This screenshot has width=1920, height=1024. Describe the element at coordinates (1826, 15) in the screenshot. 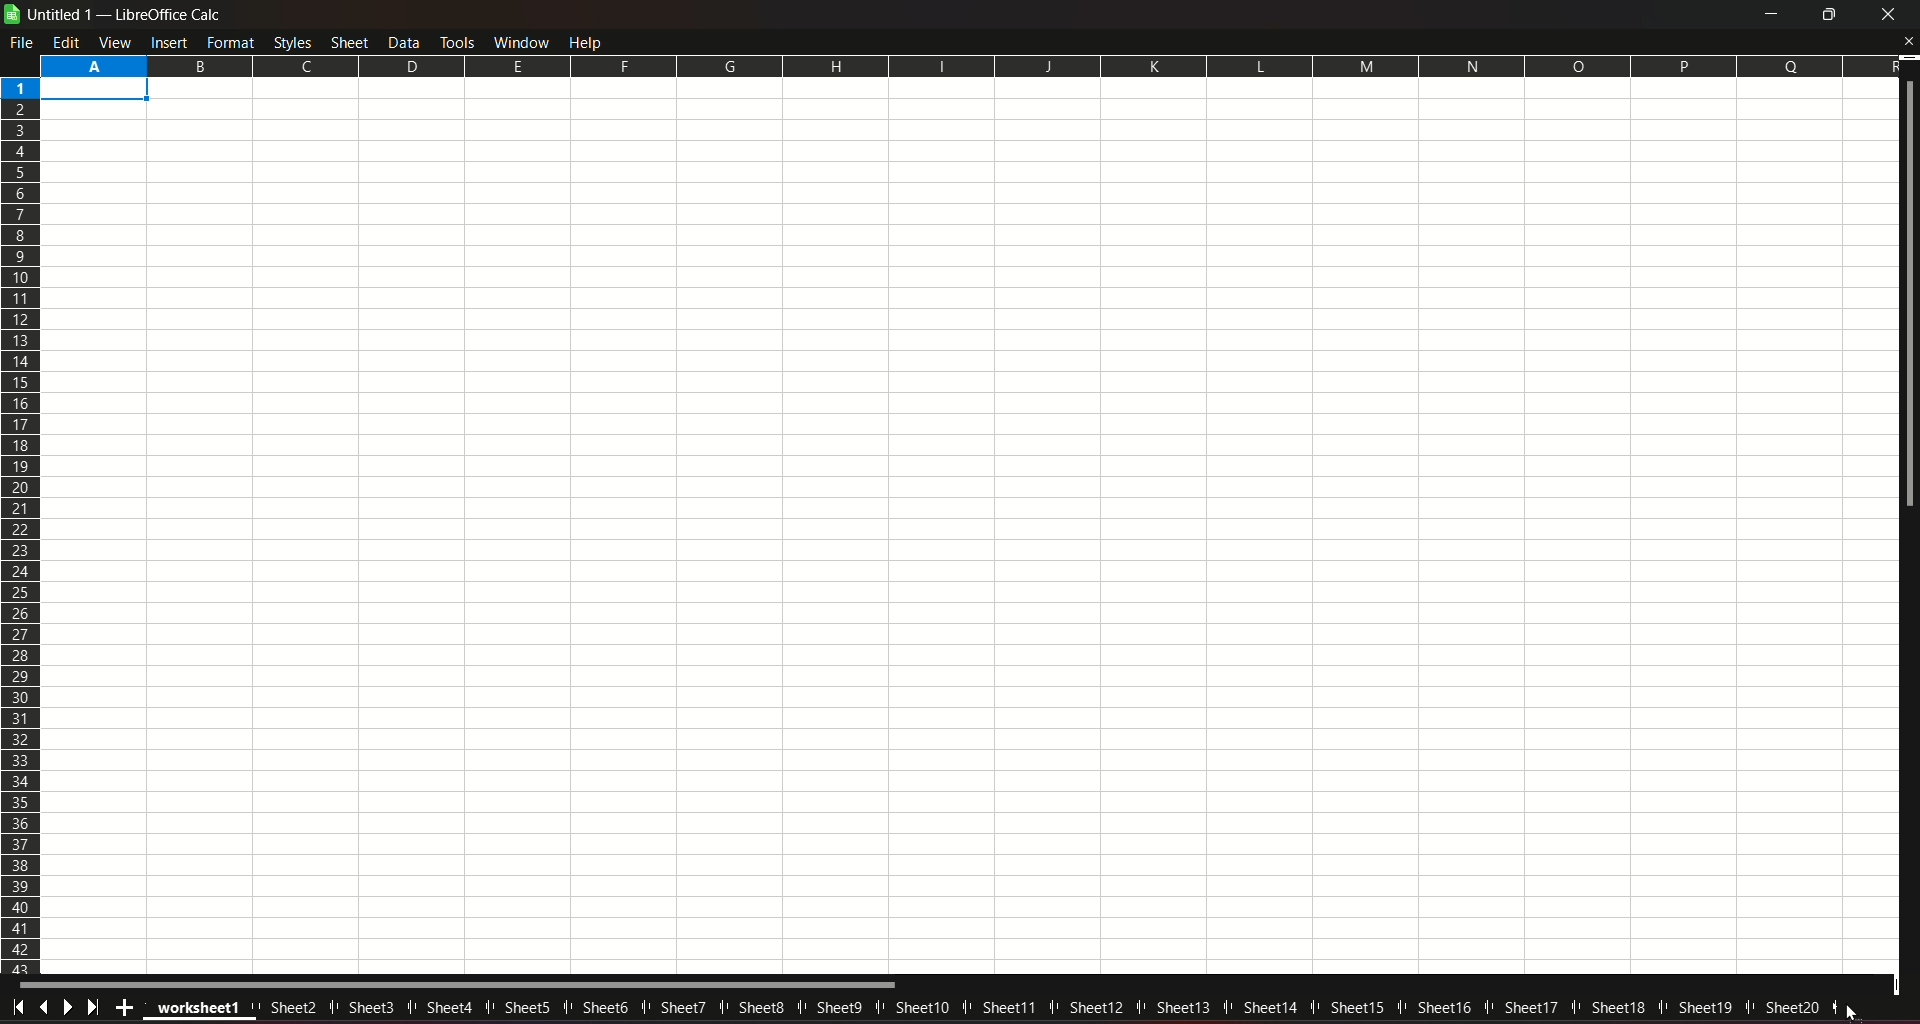

I see `minimize/maximize` at that location.